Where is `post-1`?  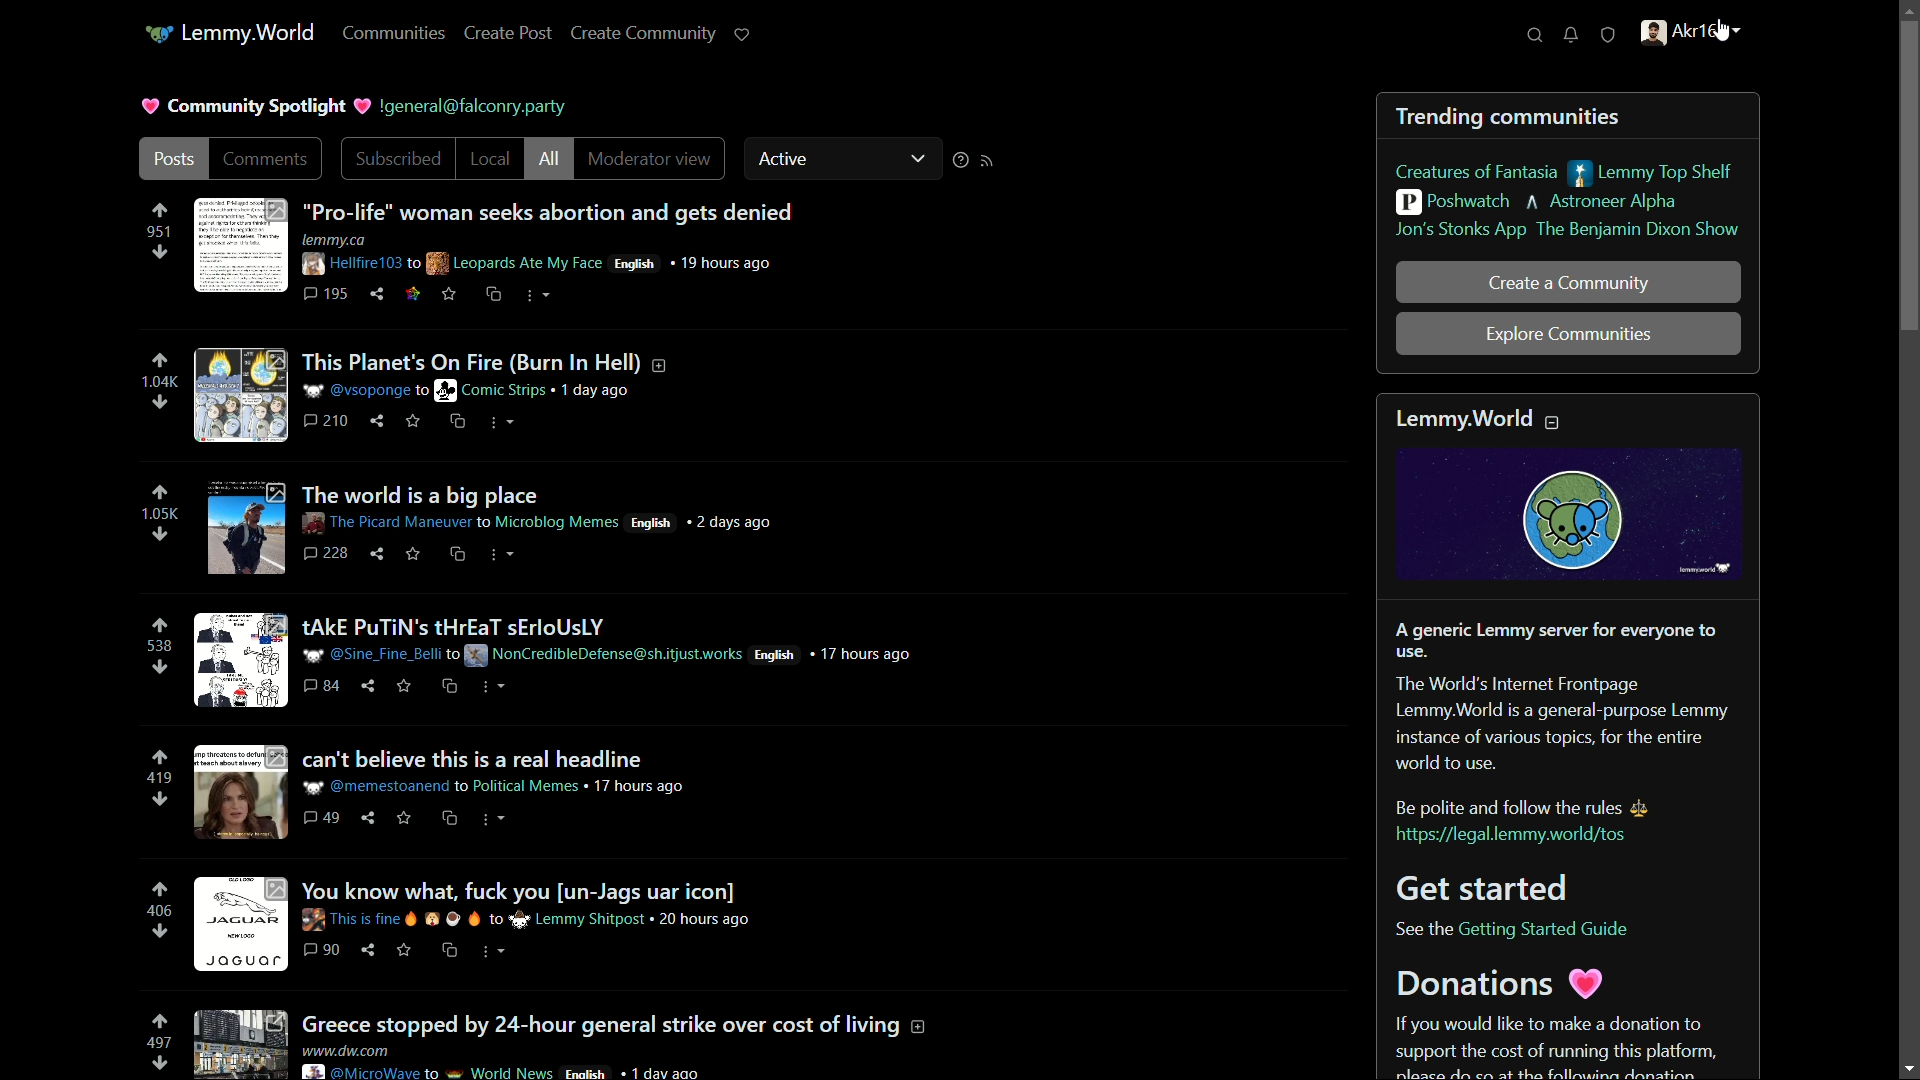 post-1 is located at coordinates (494, 248).